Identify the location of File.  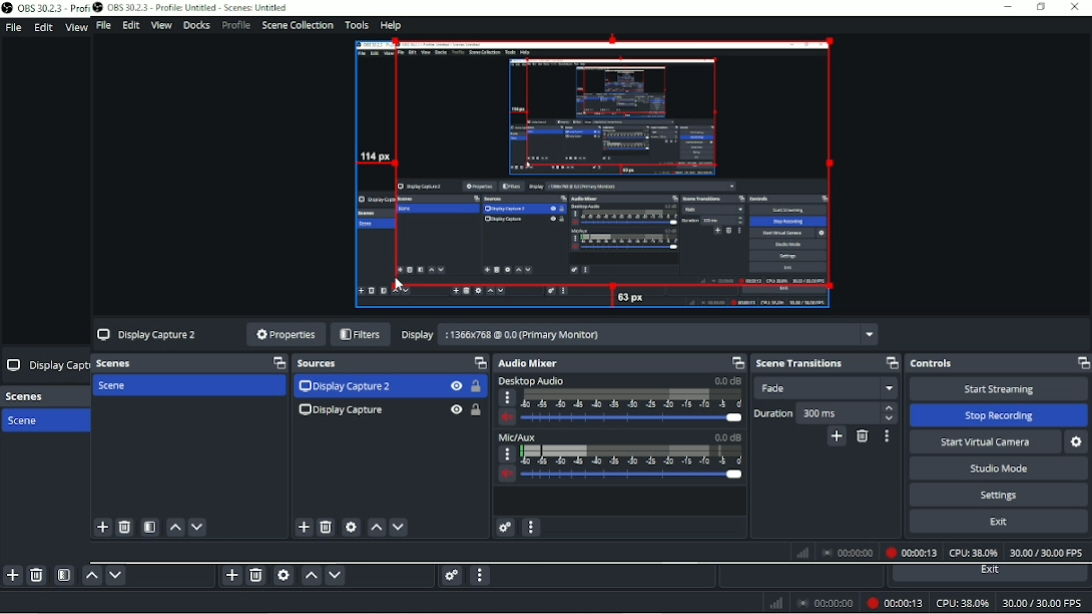
(105, 26).